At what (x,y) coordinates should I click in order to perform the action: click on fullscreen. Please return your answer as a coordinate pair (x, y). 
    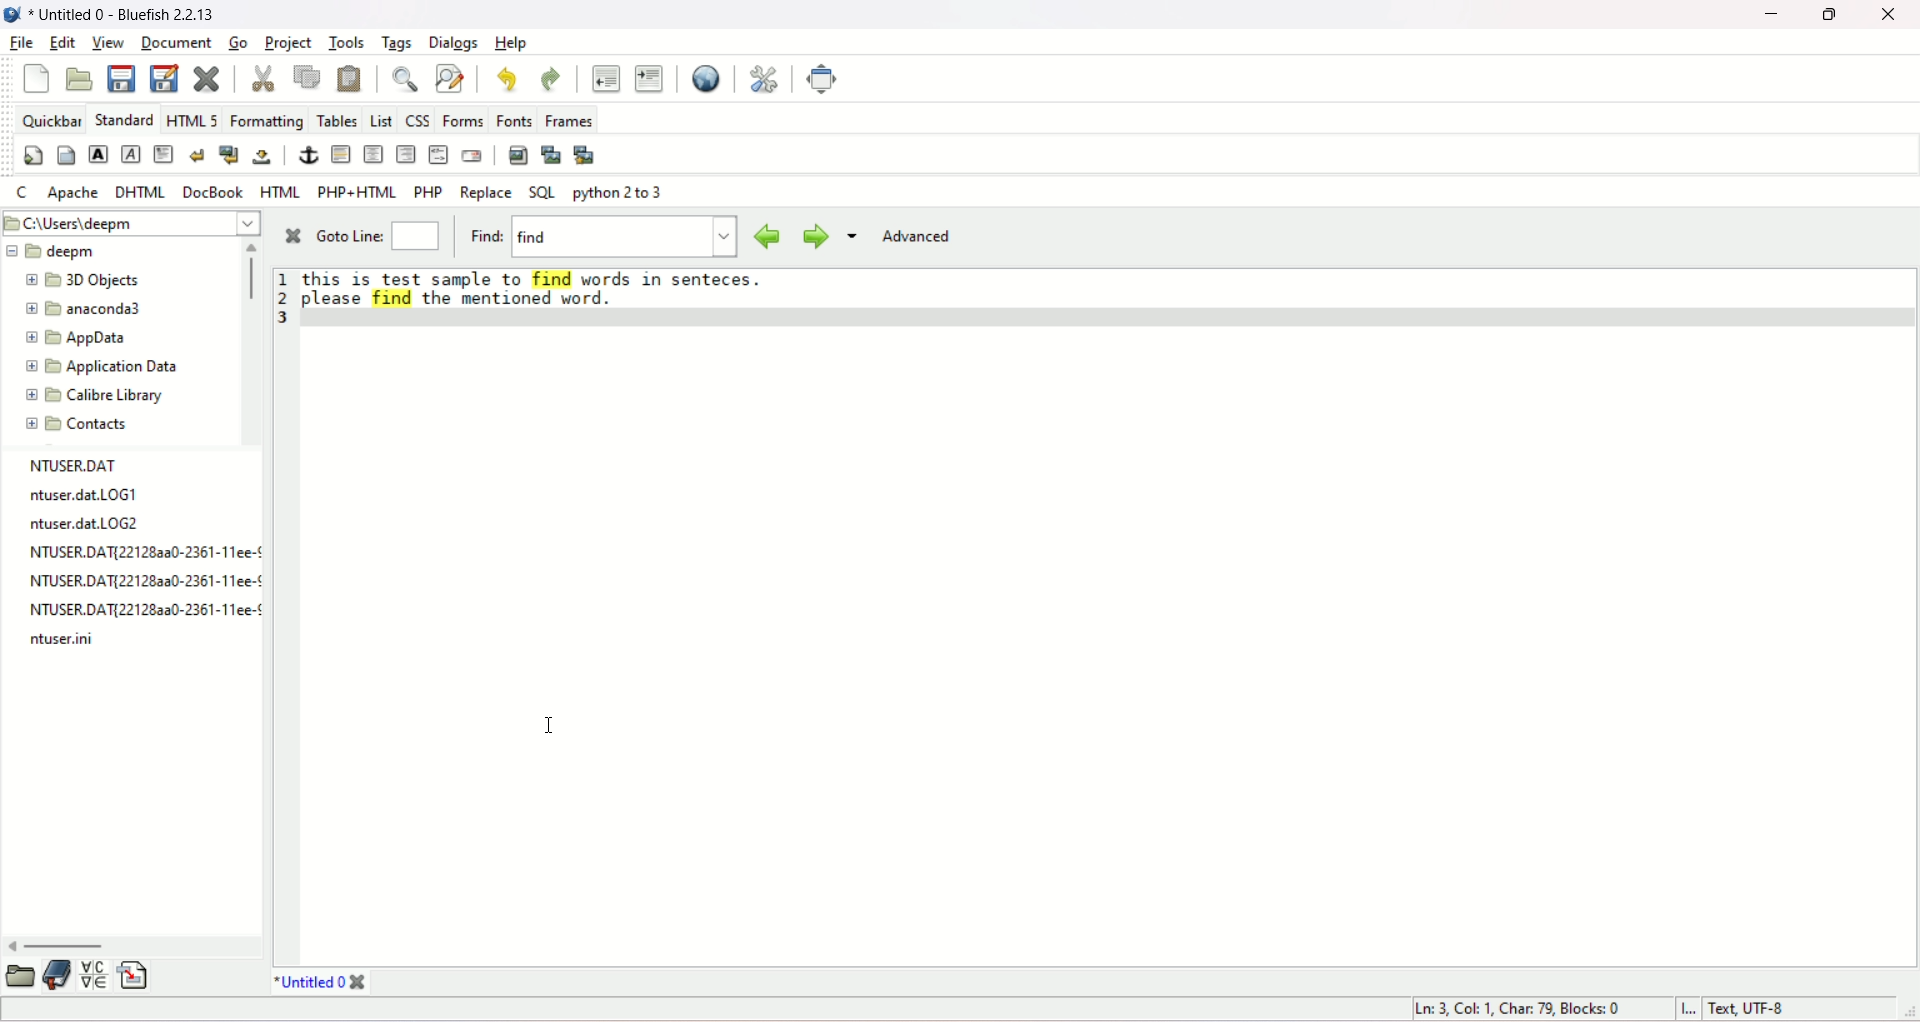
    Looking at the image, I should click on (825, 77).